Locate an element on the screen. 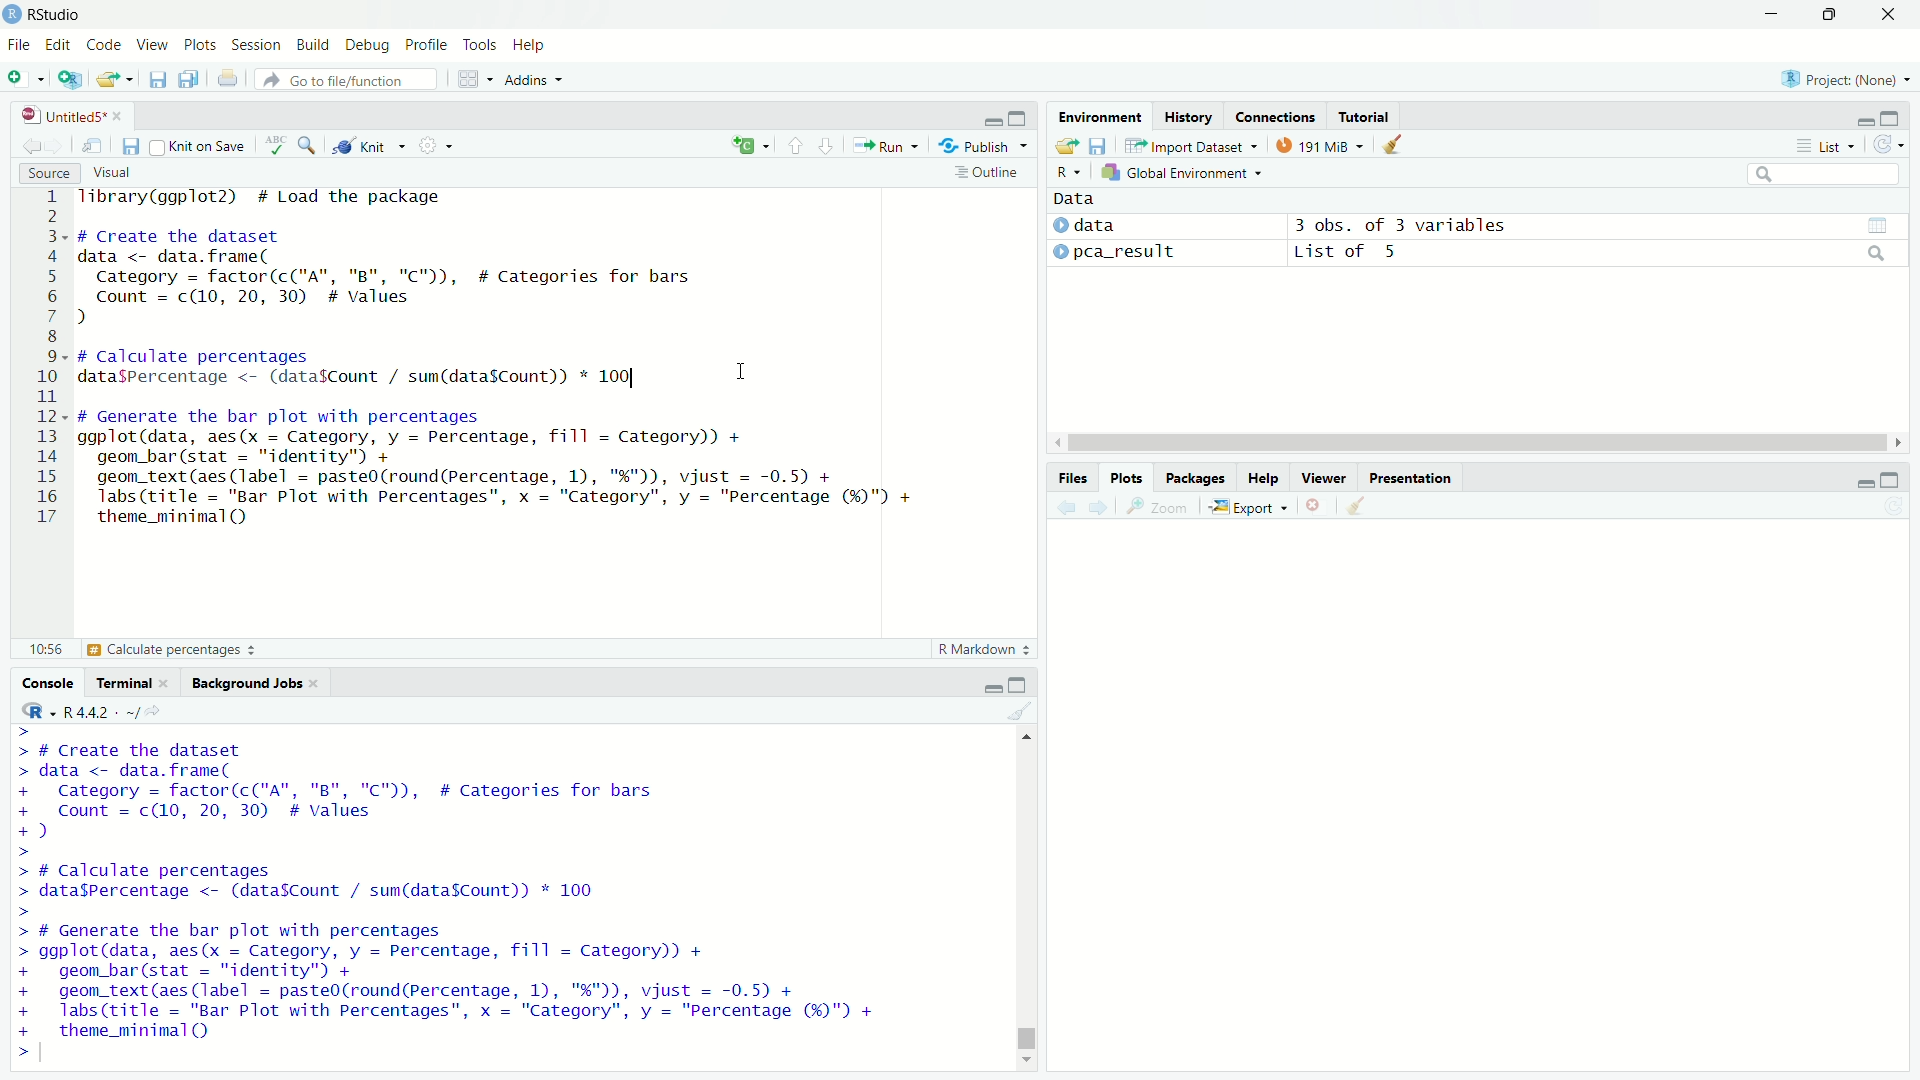 The image size is (1920, 1080). clear console is located at coordinates (1023, 712).